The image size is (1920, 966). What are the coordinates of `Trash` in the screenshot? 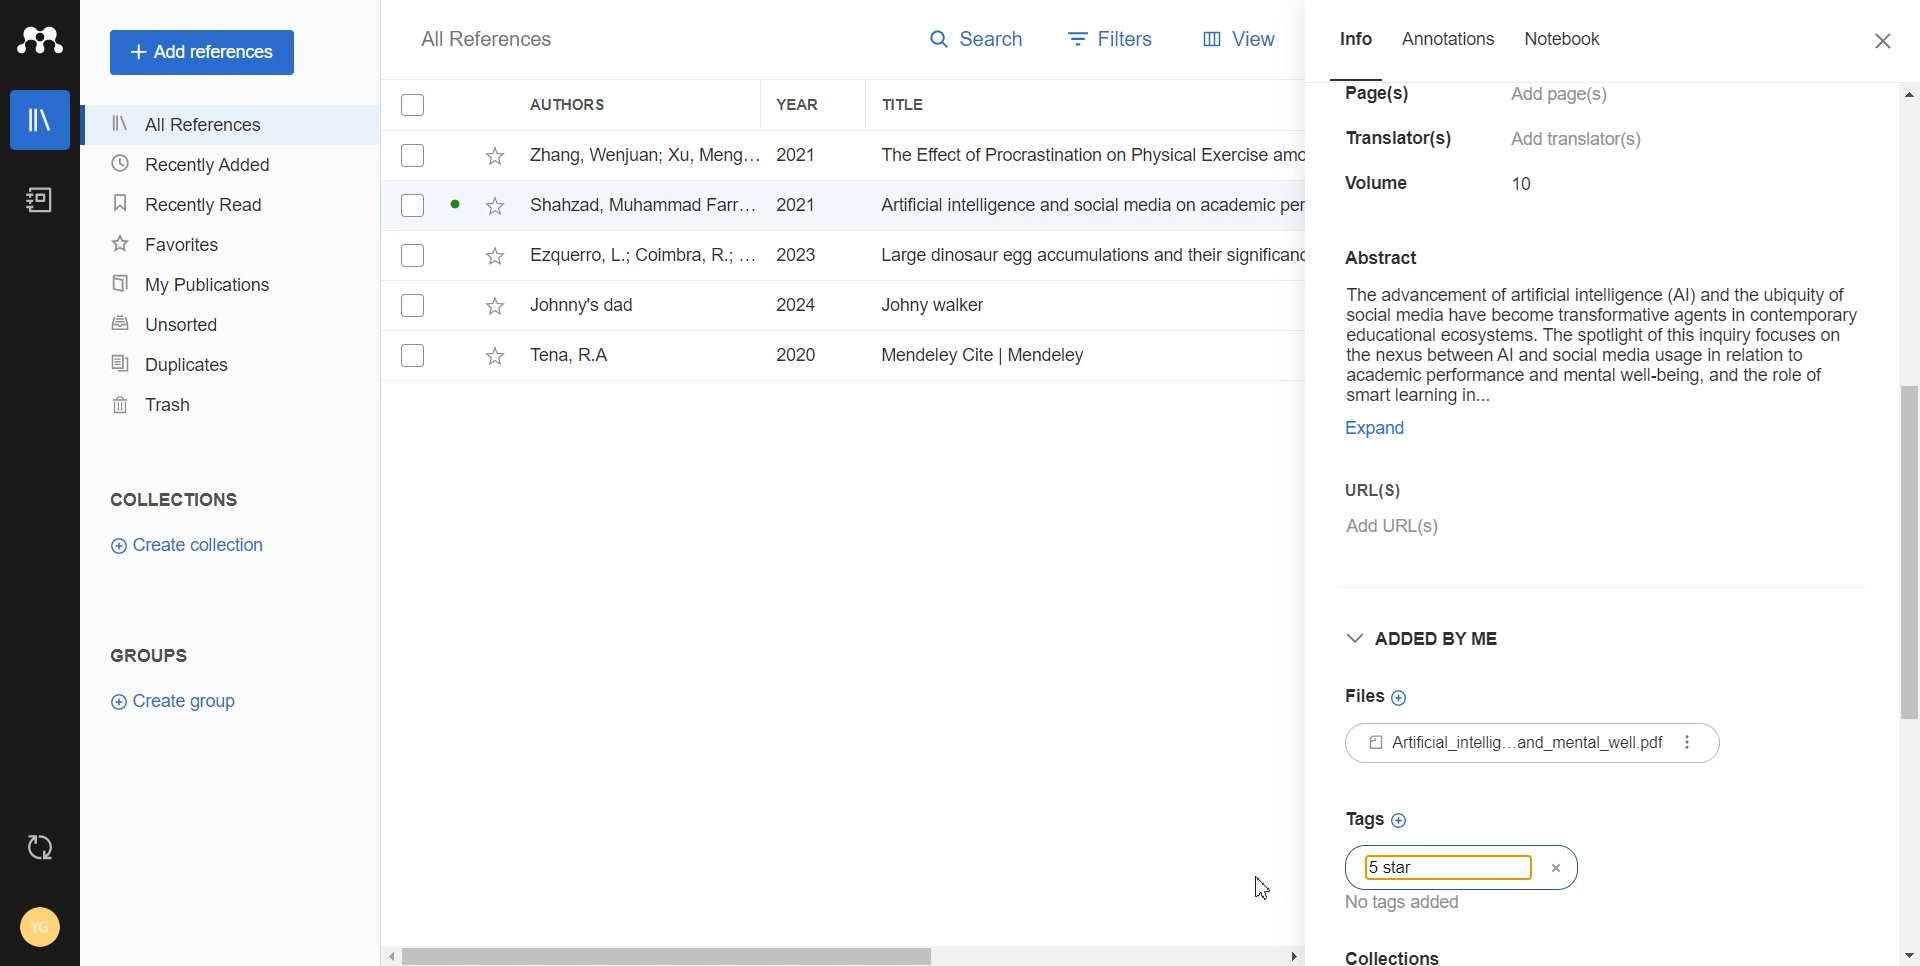 It's located at (226, 405).